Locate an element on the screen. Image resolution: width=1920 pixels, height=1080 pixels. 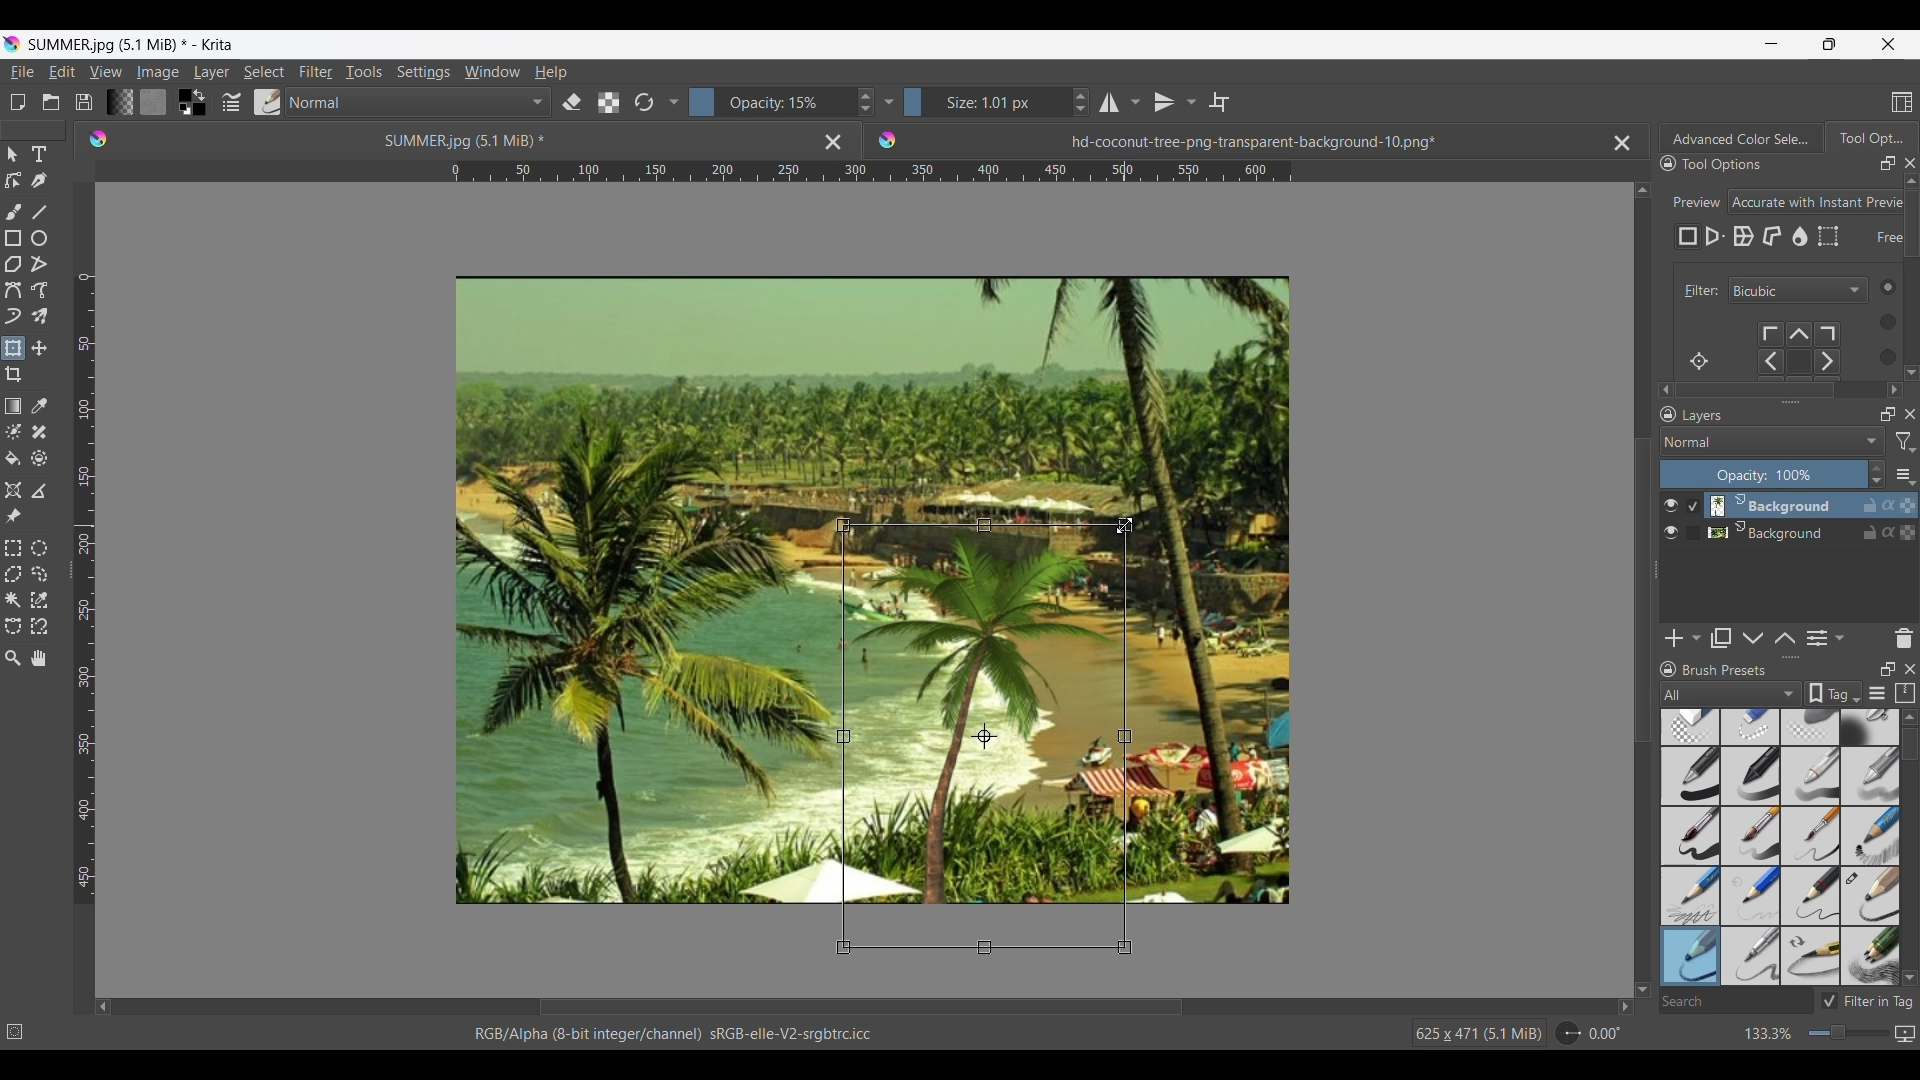
Increase/Decrease height of panels attached to this line is located at coordinates (1793, 657).